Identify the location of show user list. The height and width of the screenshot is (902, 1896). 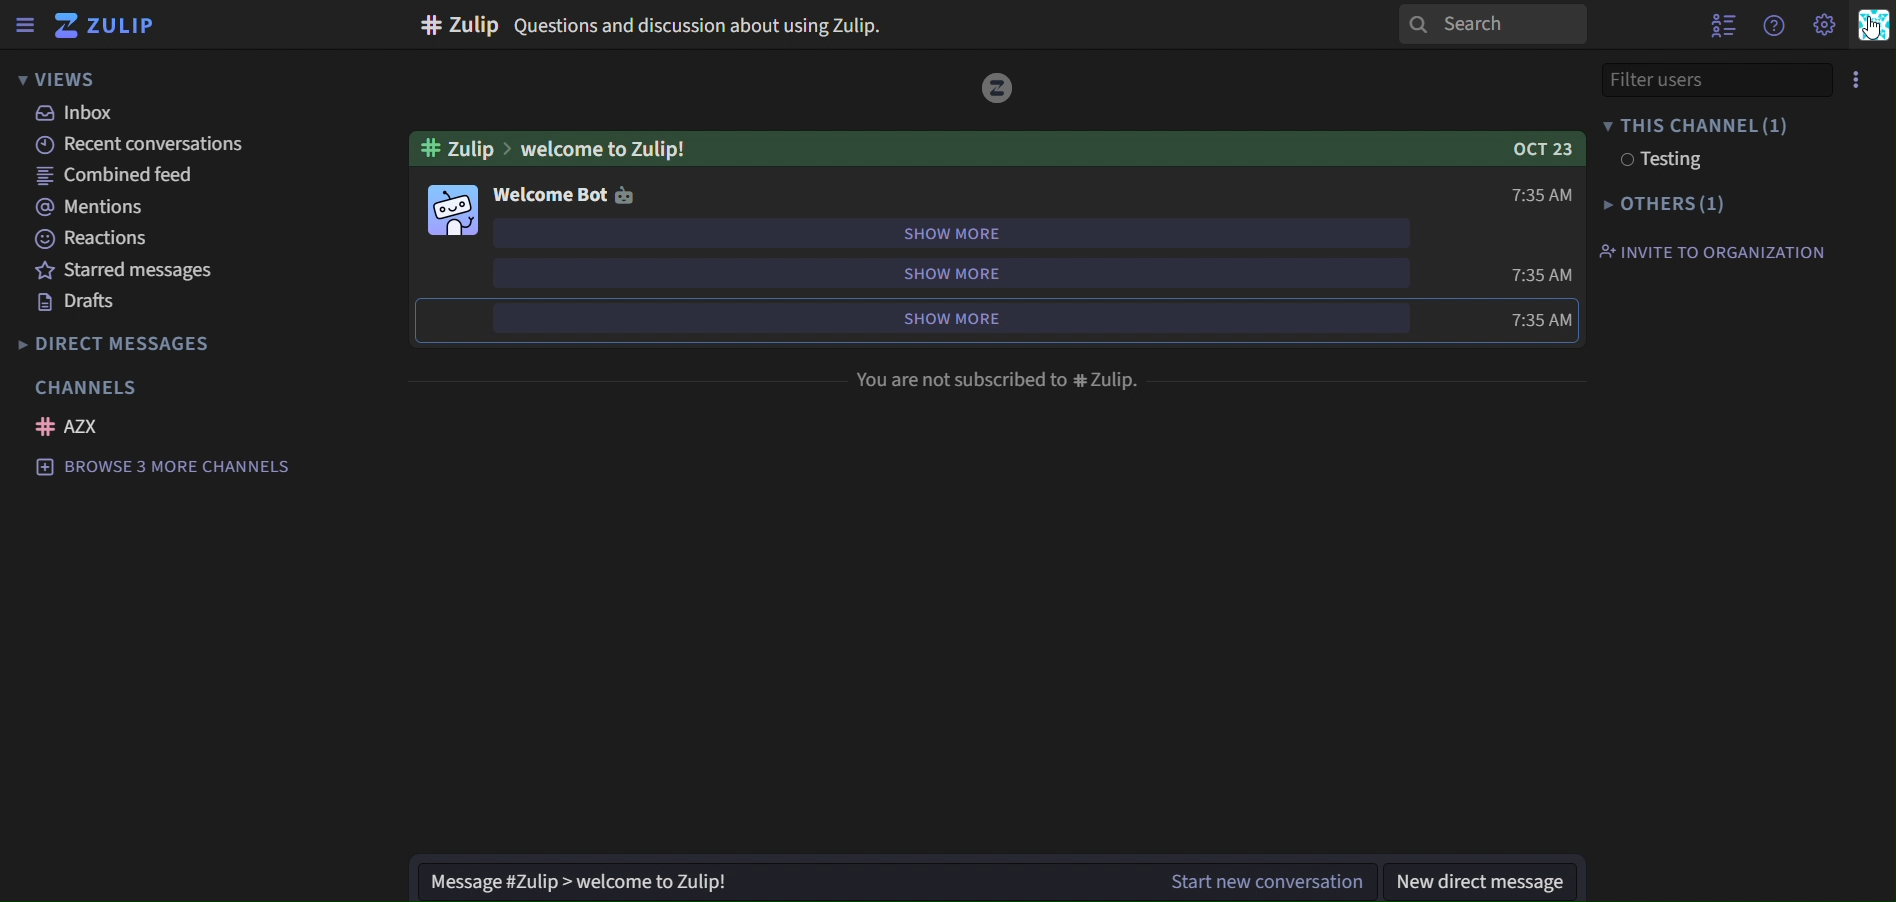
(1719, 26).